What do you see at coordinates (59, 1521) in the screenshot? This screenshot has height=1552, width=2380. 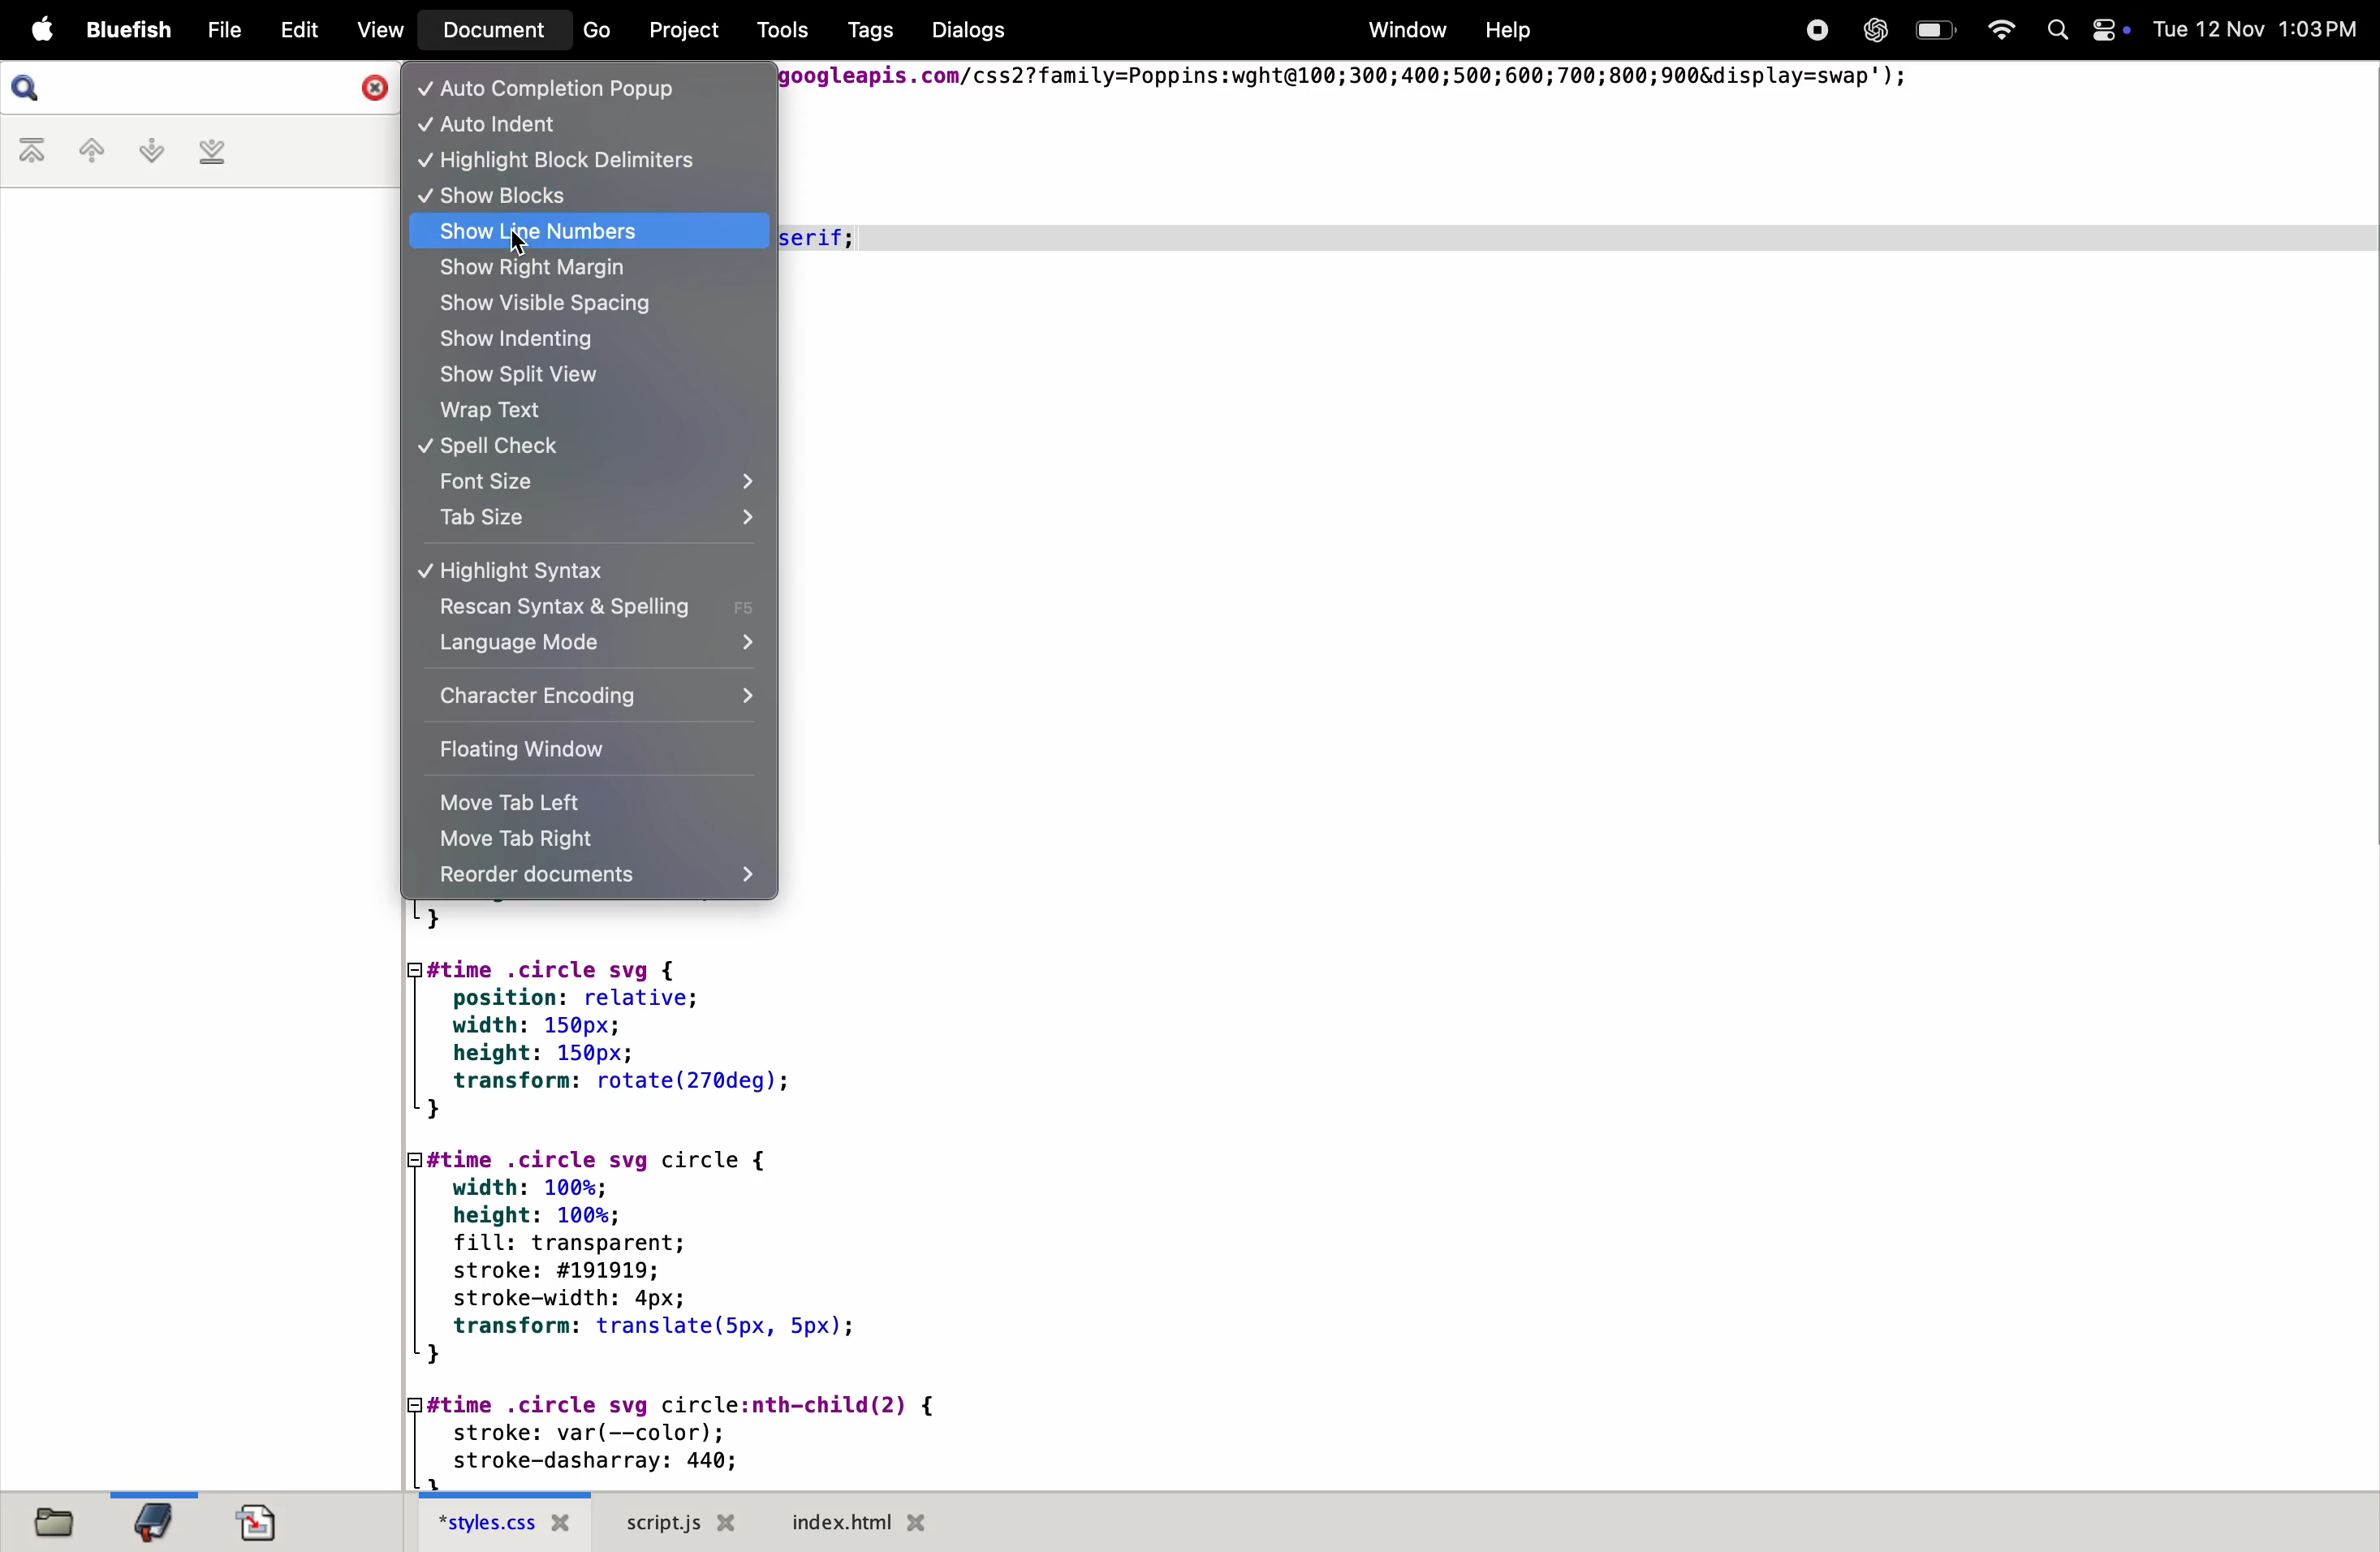 I see `file` at bounding box center [59, 1521].